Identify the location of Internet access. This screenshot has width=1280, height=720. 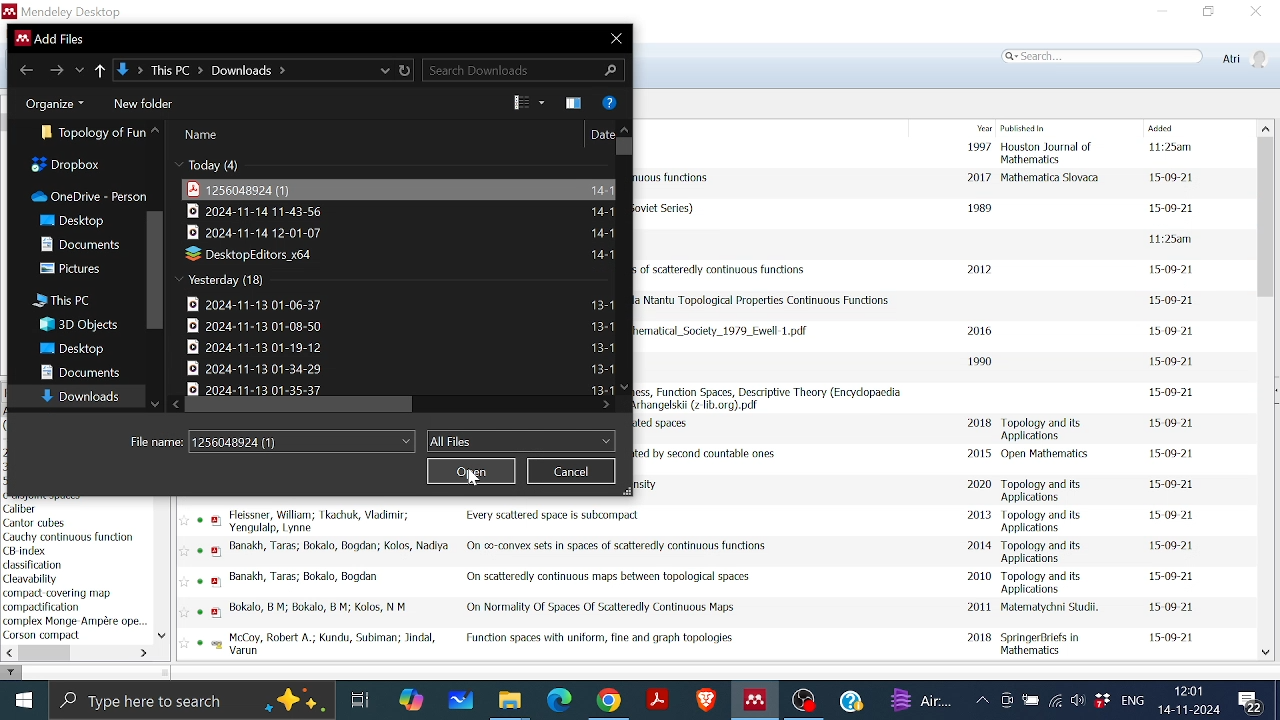
(1056, 699).